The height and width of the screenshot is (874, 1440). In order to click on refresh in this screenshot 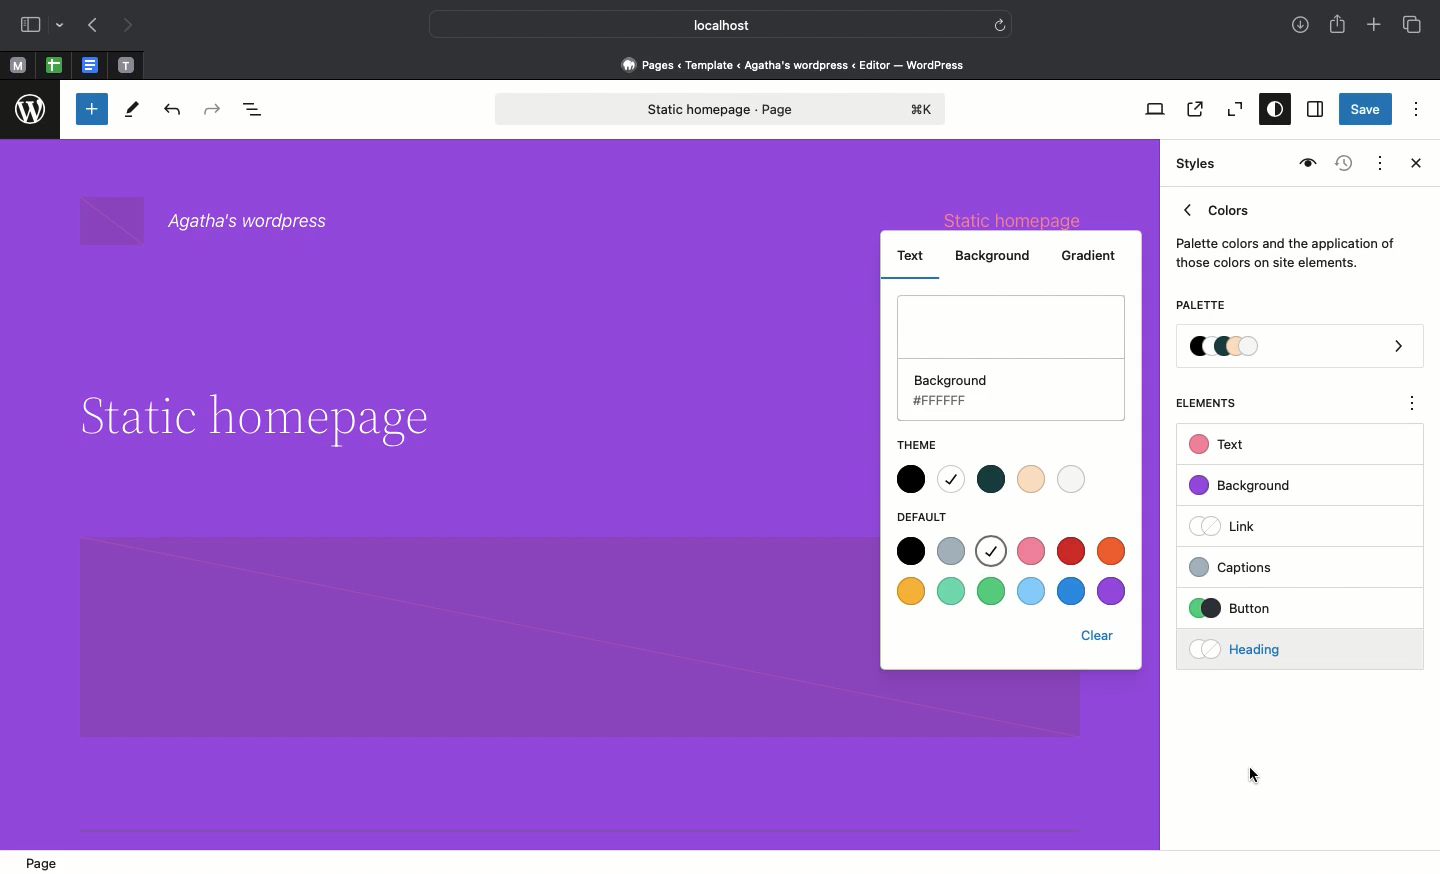, I will do `click(1000, 23)`.